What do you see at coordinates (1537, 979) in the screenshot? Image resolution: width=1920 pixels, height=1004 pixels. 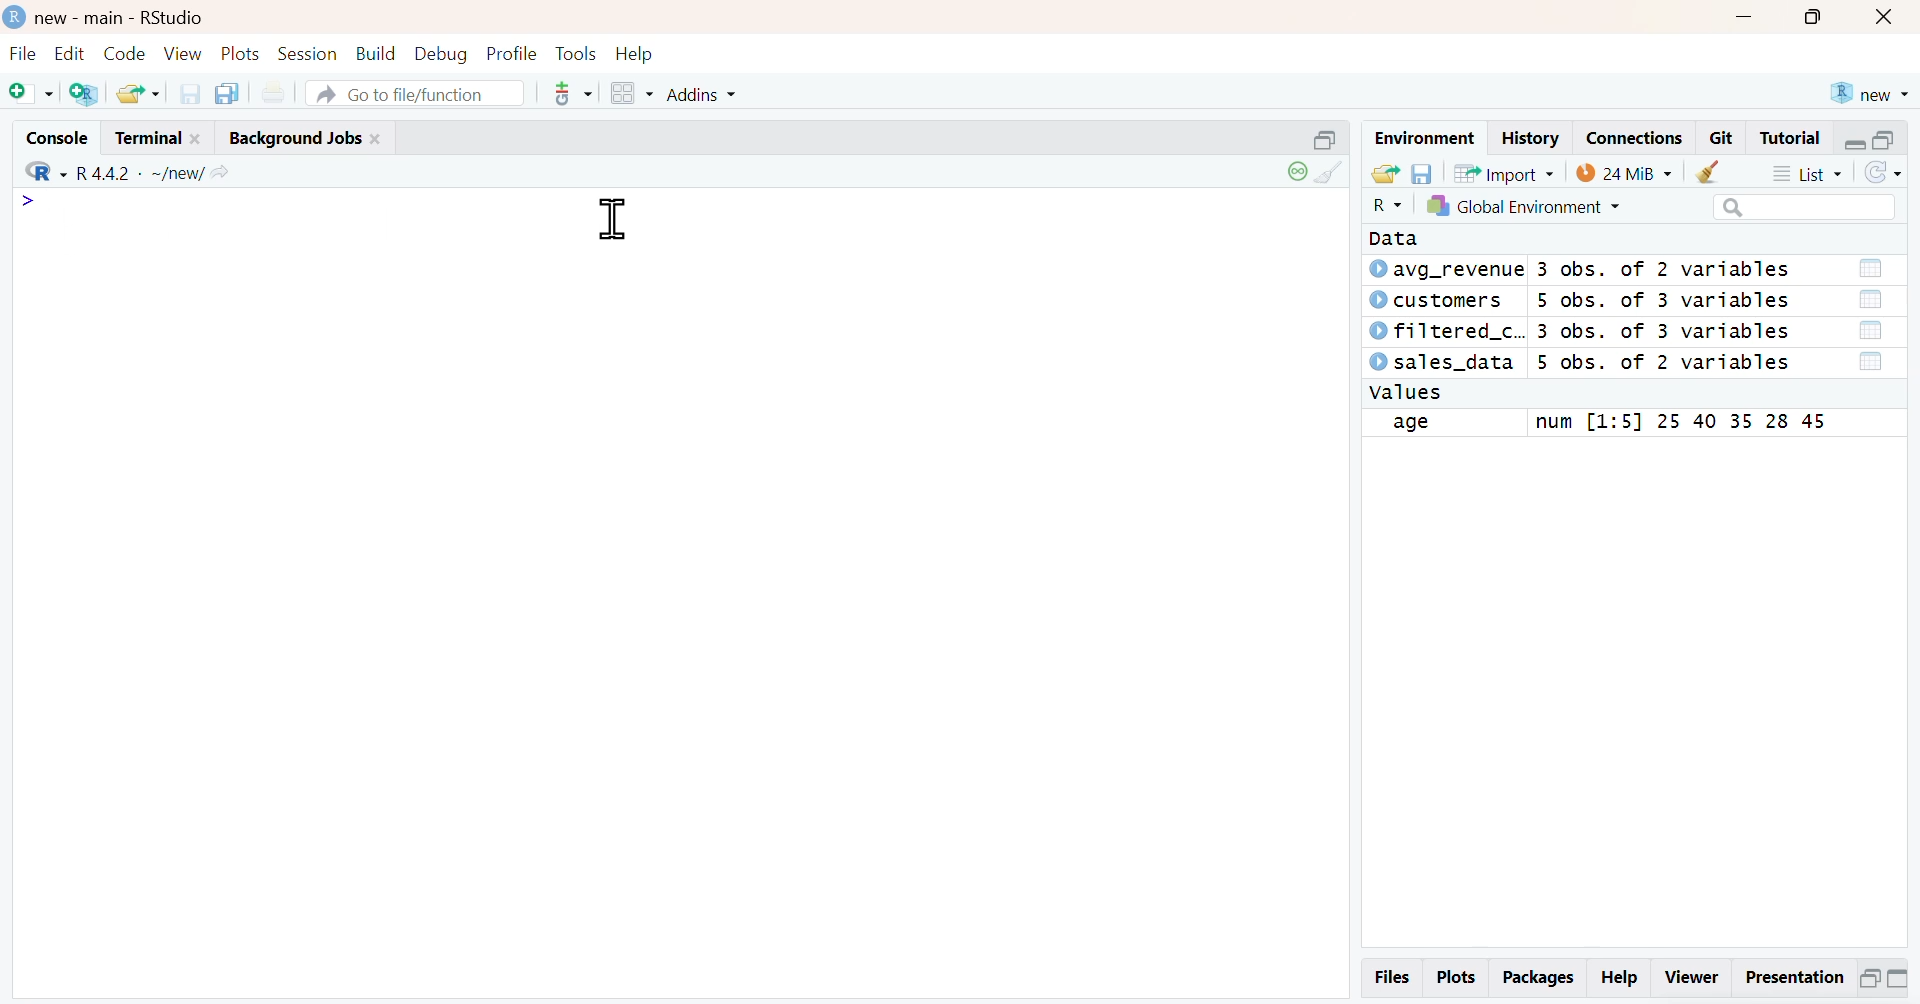 I see `Packages` at bounding box center [1537, 979].